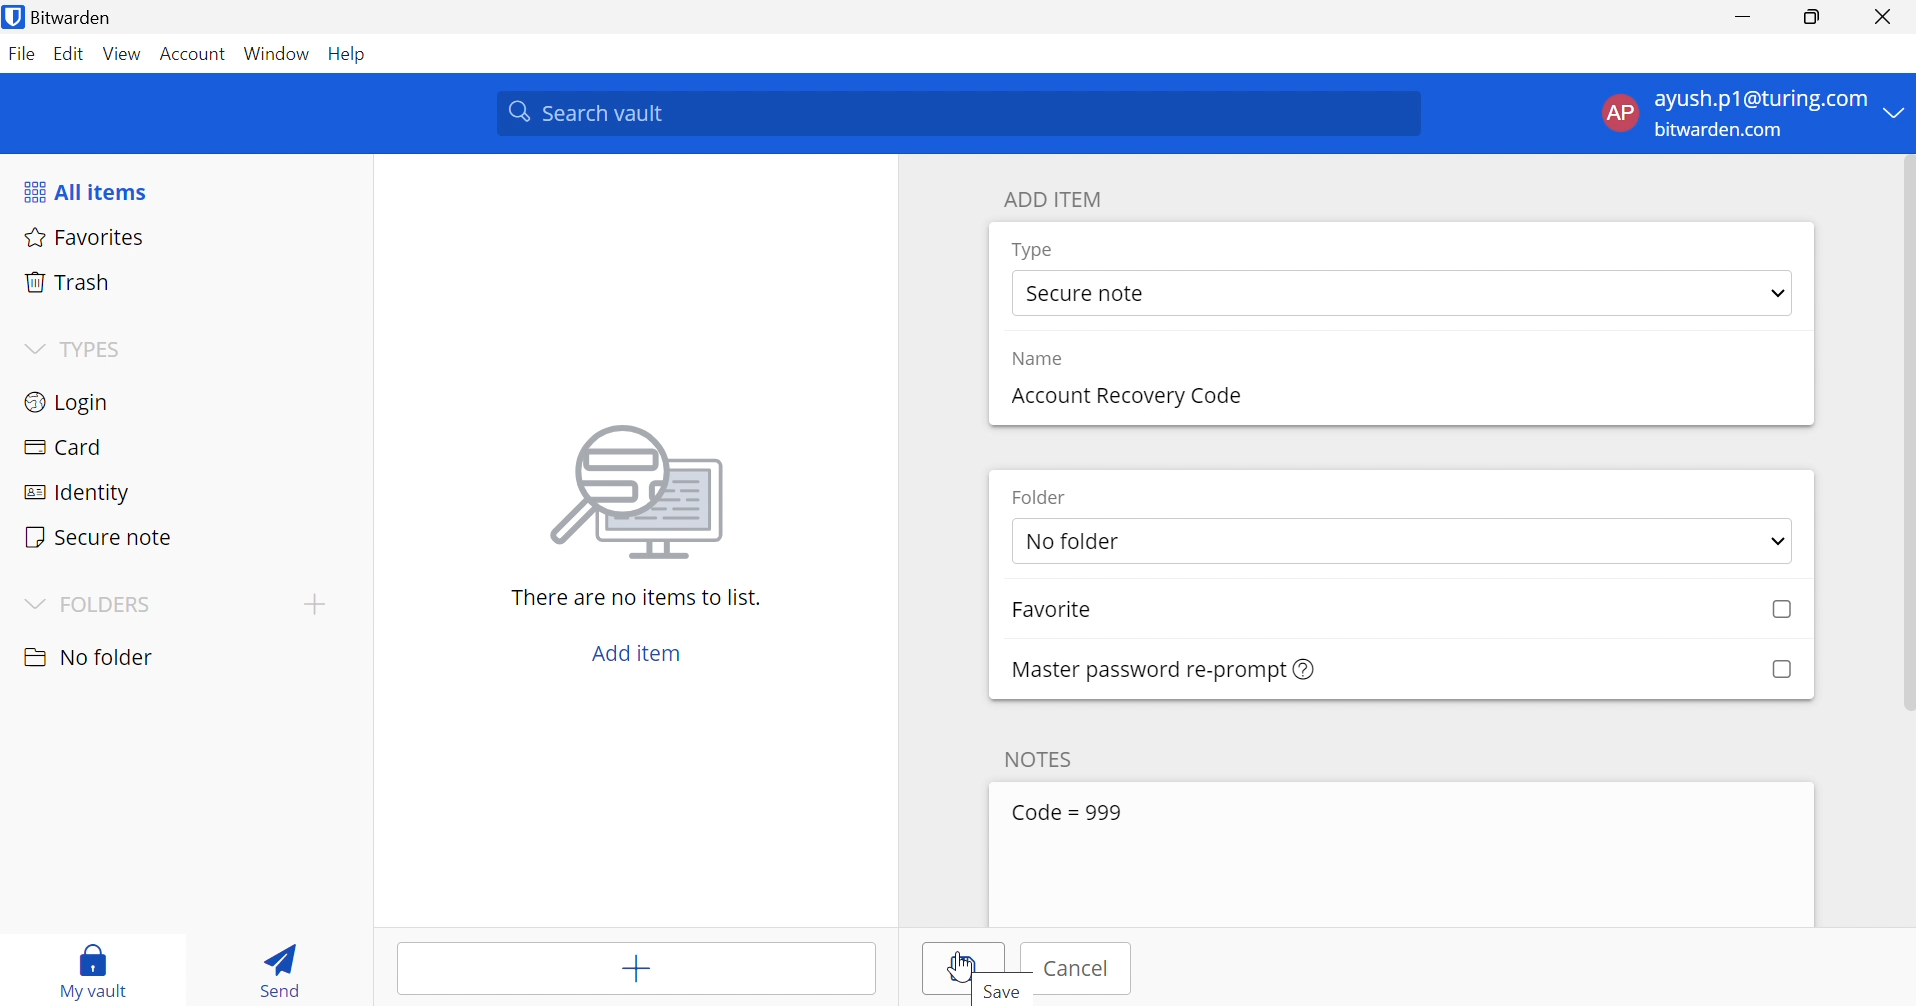  What do you see at coordinates (1305, 670) in the screenshot?
I see `info` at bounding box center [1305, 670].